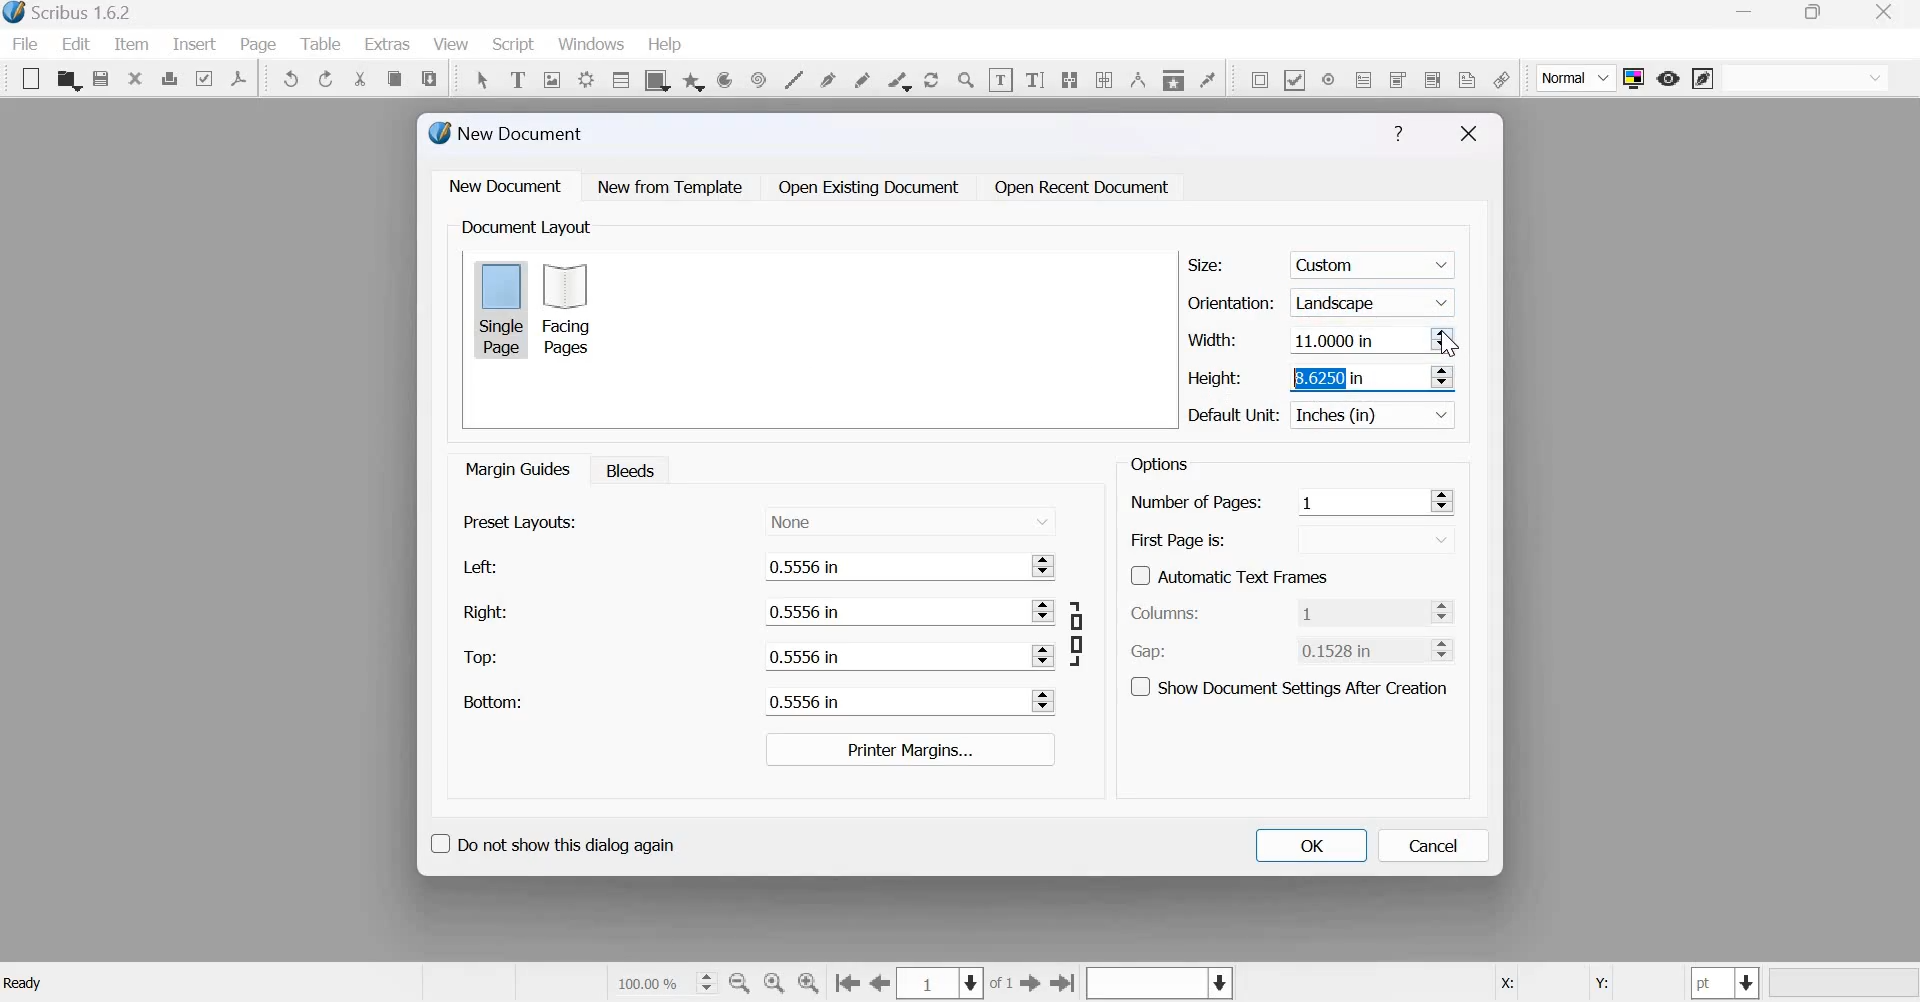  I want to click on Measurements, so click(1136, 79).